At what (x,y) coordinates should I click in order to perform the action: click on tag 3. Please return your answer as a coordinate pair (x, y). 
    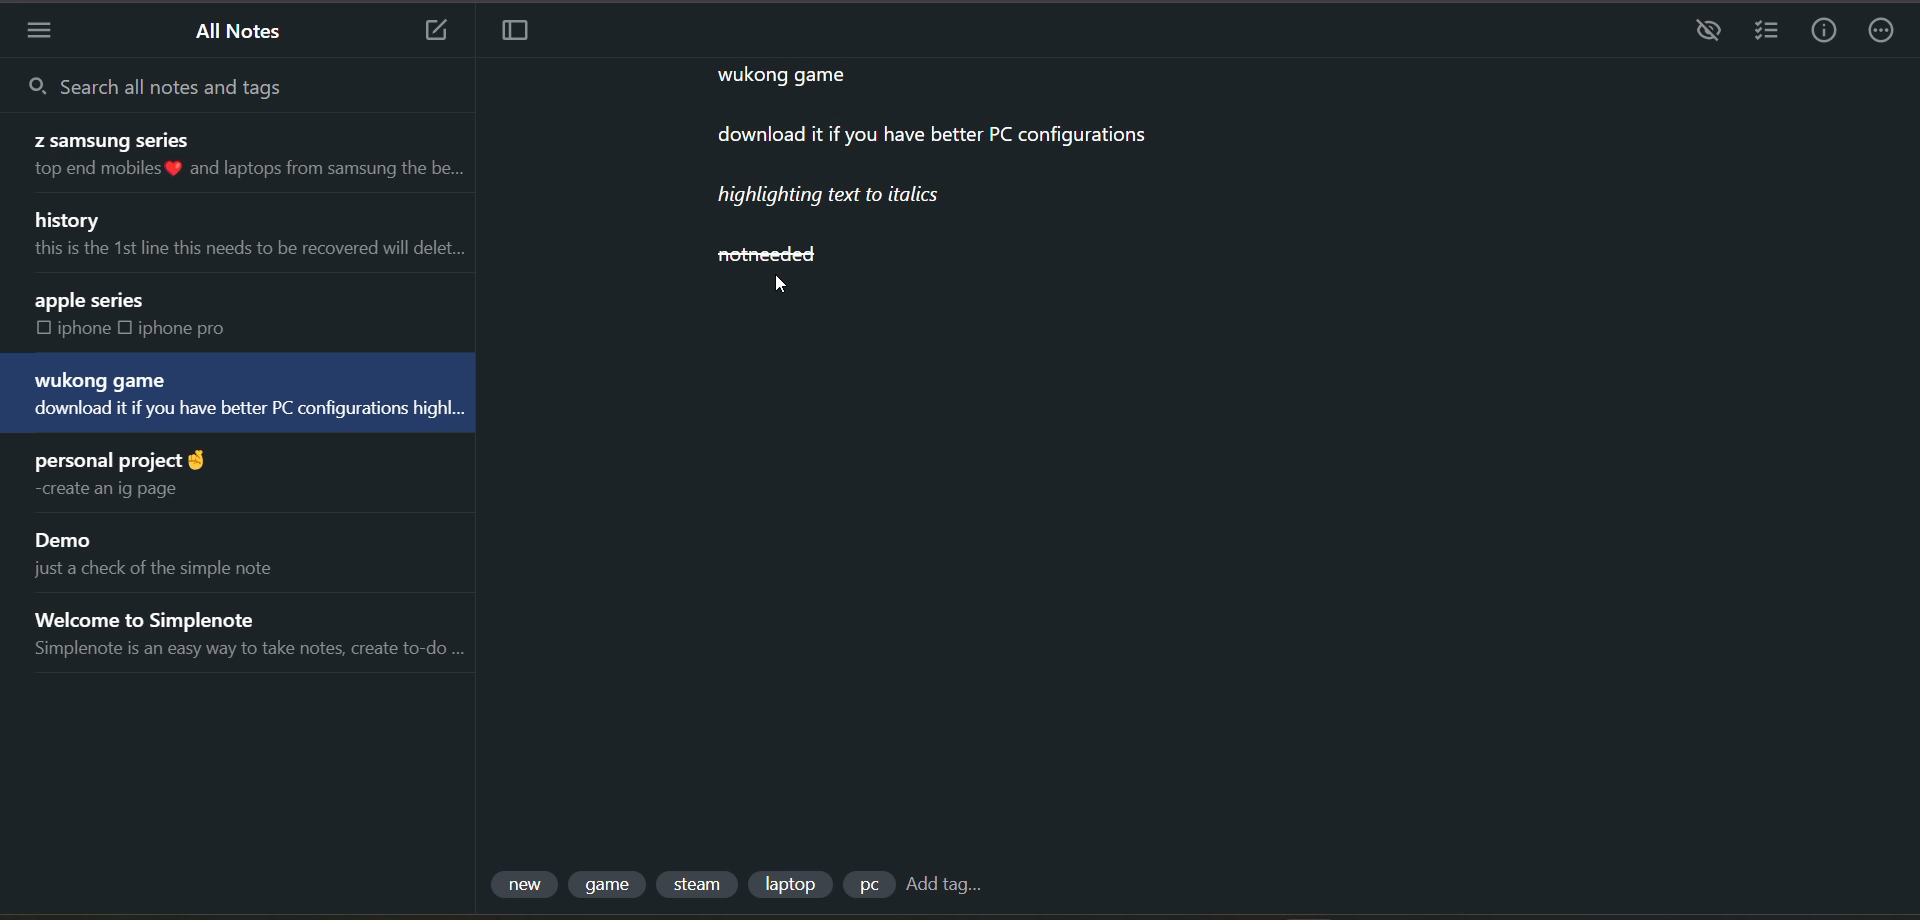
    Looking at the image, I should click on (700, 885).